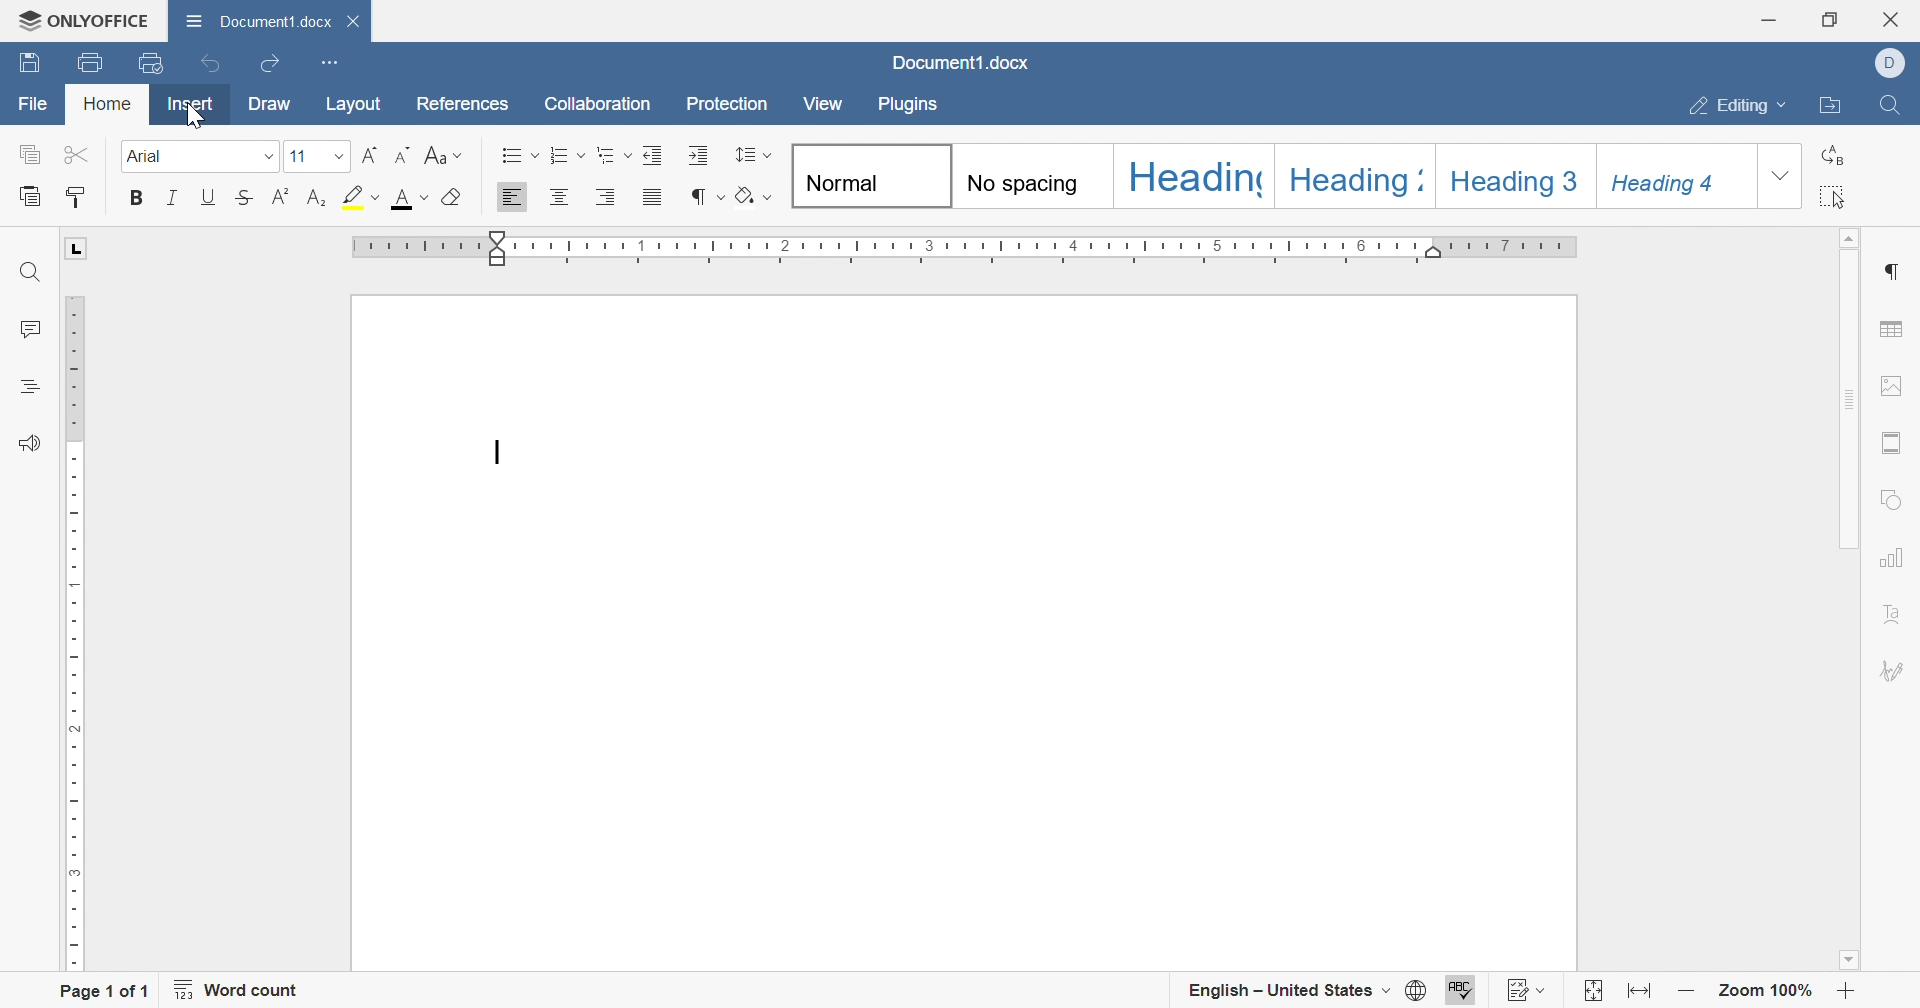 The height and width of the screenshot is (1008, 1920). Describe the element at coordinates (173, 197) in the screenshot. I see `Italic` at that location.